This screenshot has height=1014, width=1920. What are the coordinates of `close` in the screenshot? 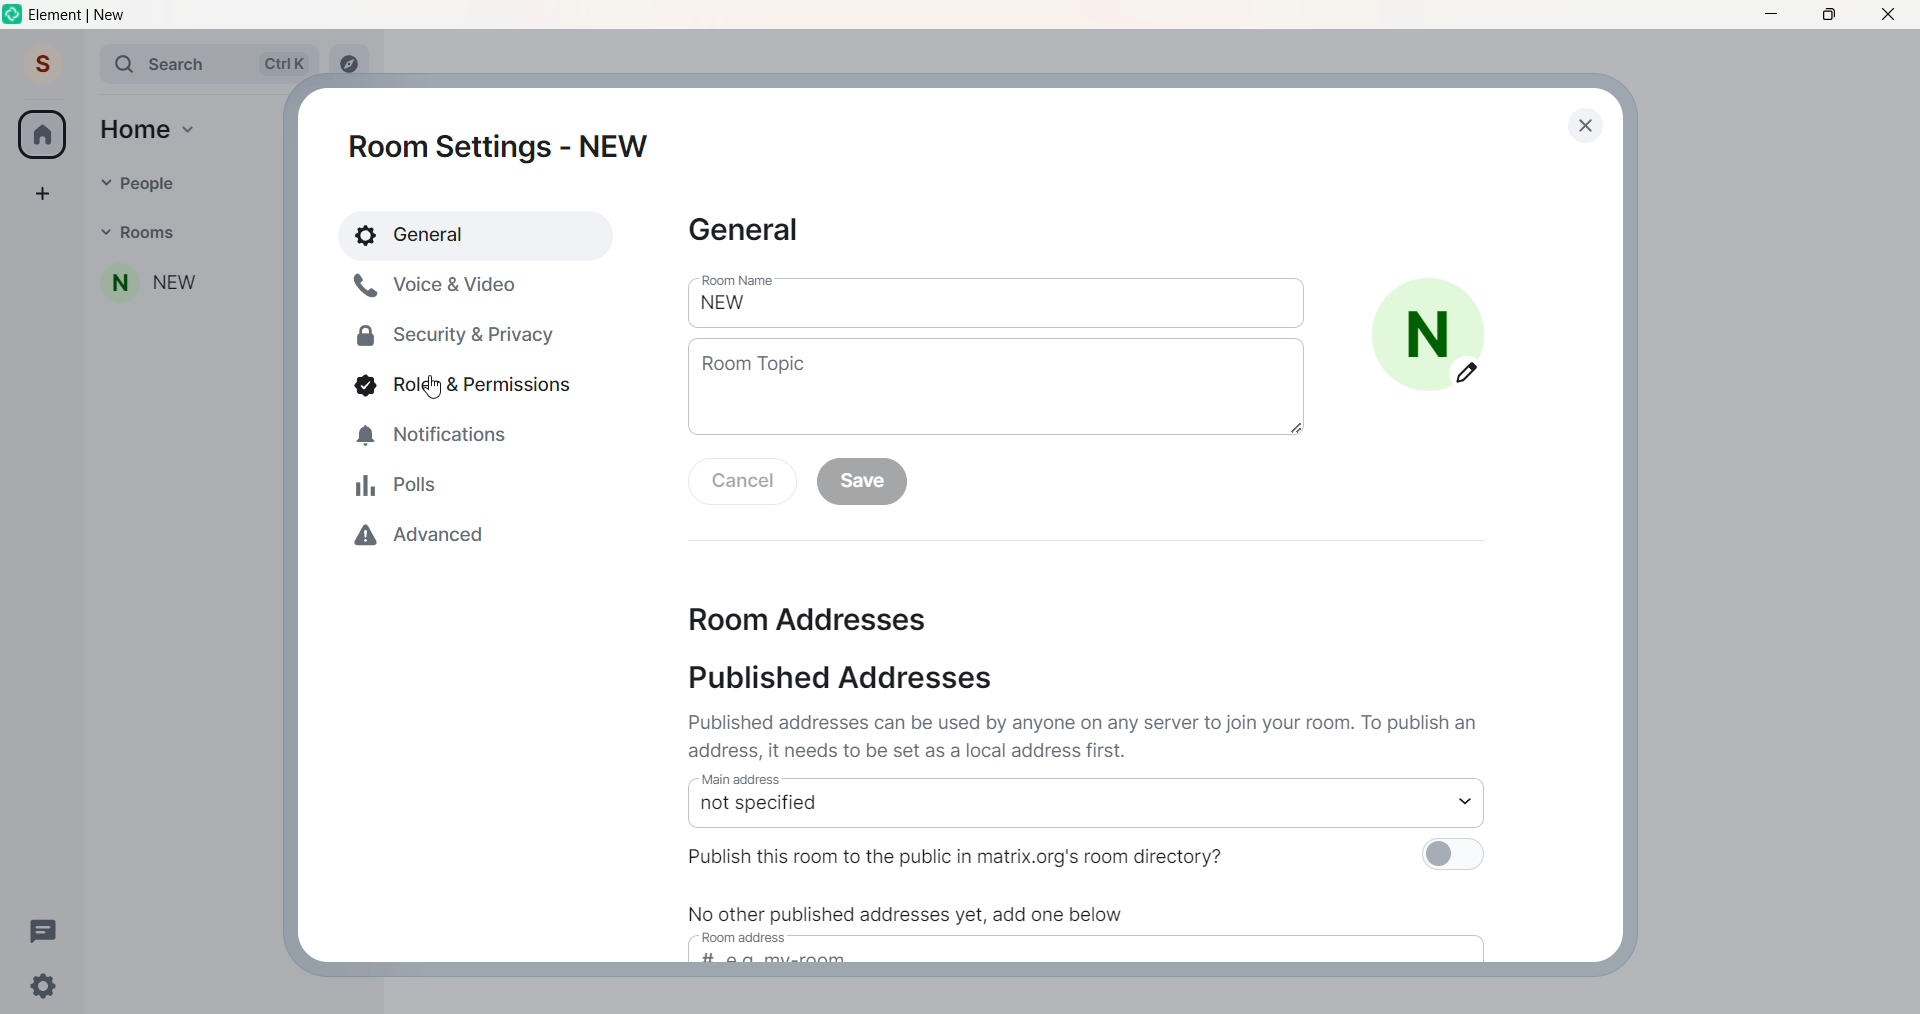 It's located at (1892, 14).